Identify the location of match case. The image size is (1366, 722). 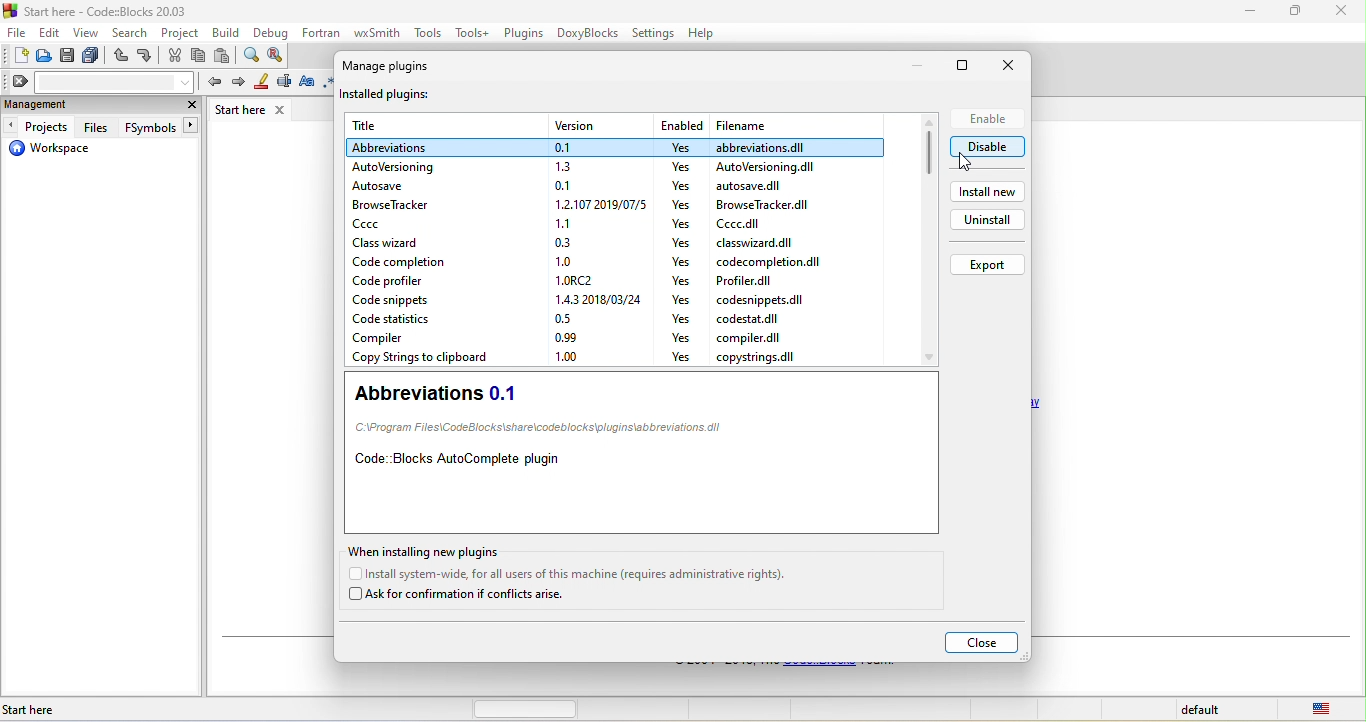
(307, 83).